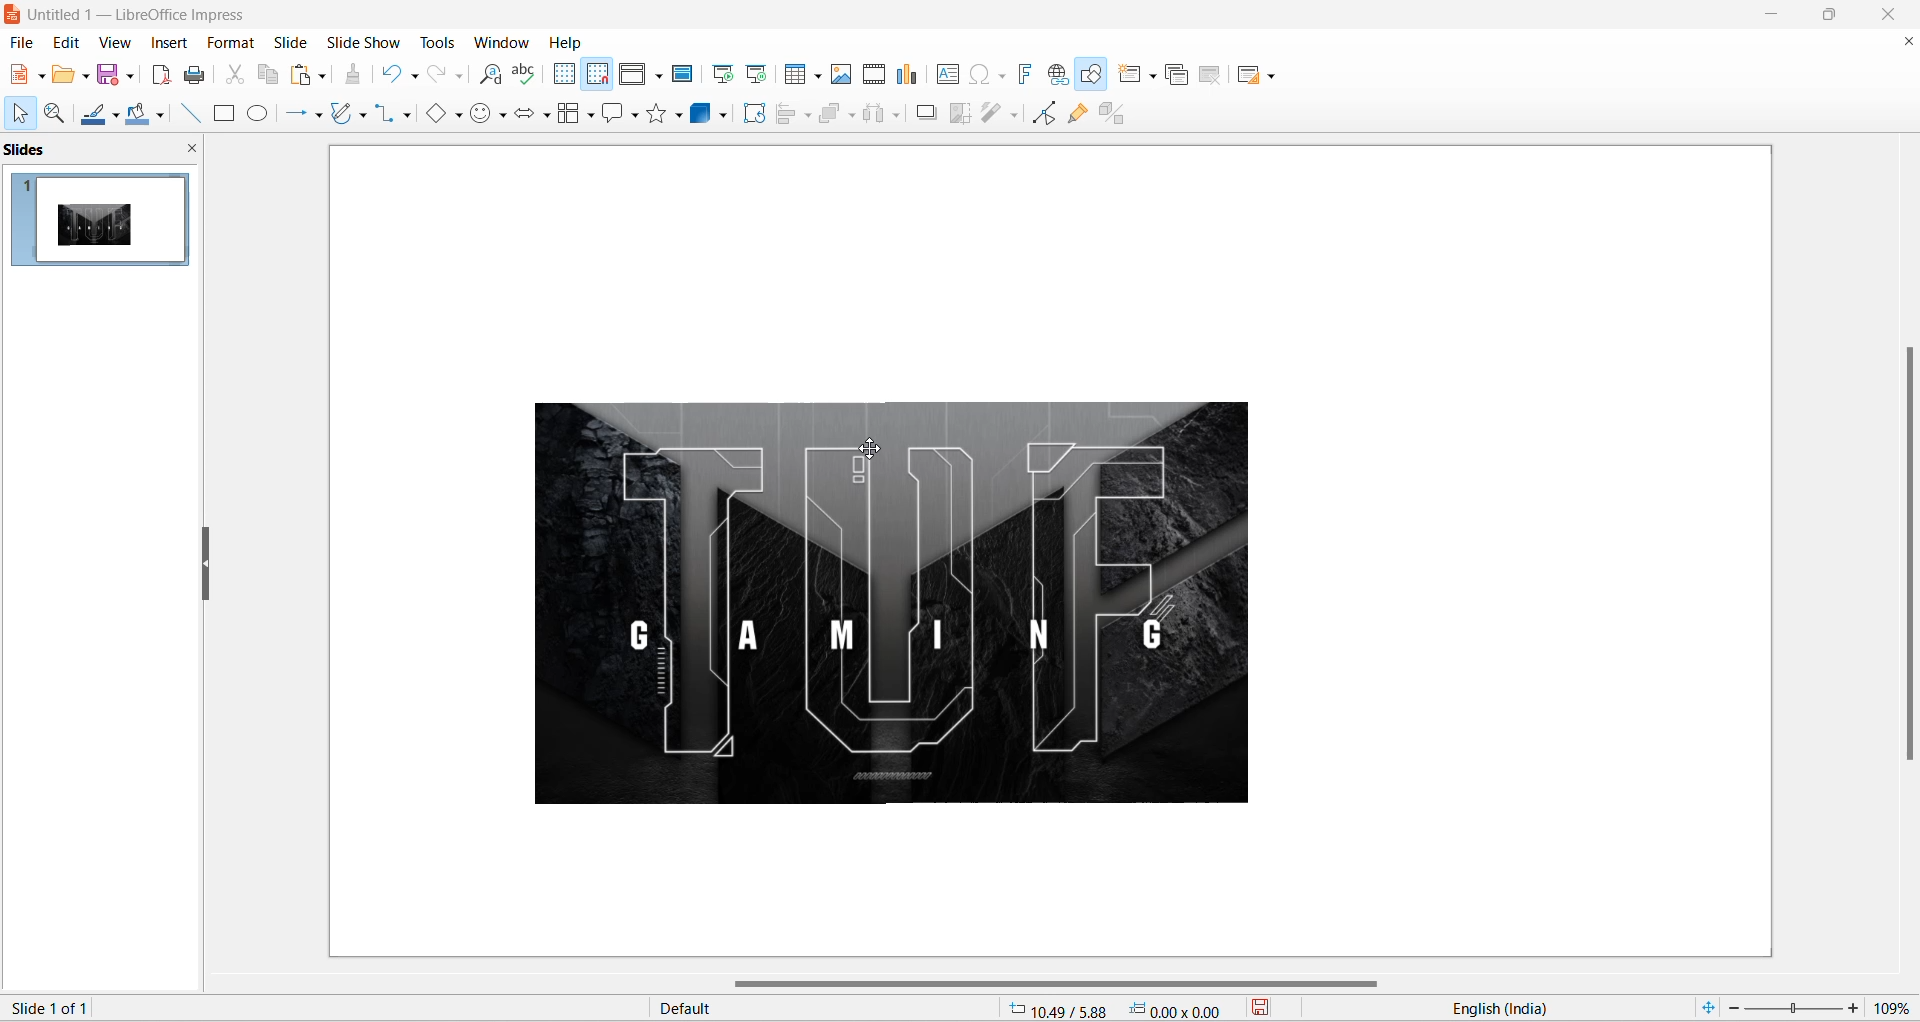 The width and height of the screenshot is (1920, 1022). Describe the element at coordinates (1095, 76) in the screenshot. I see `draw shapes ` at that location.